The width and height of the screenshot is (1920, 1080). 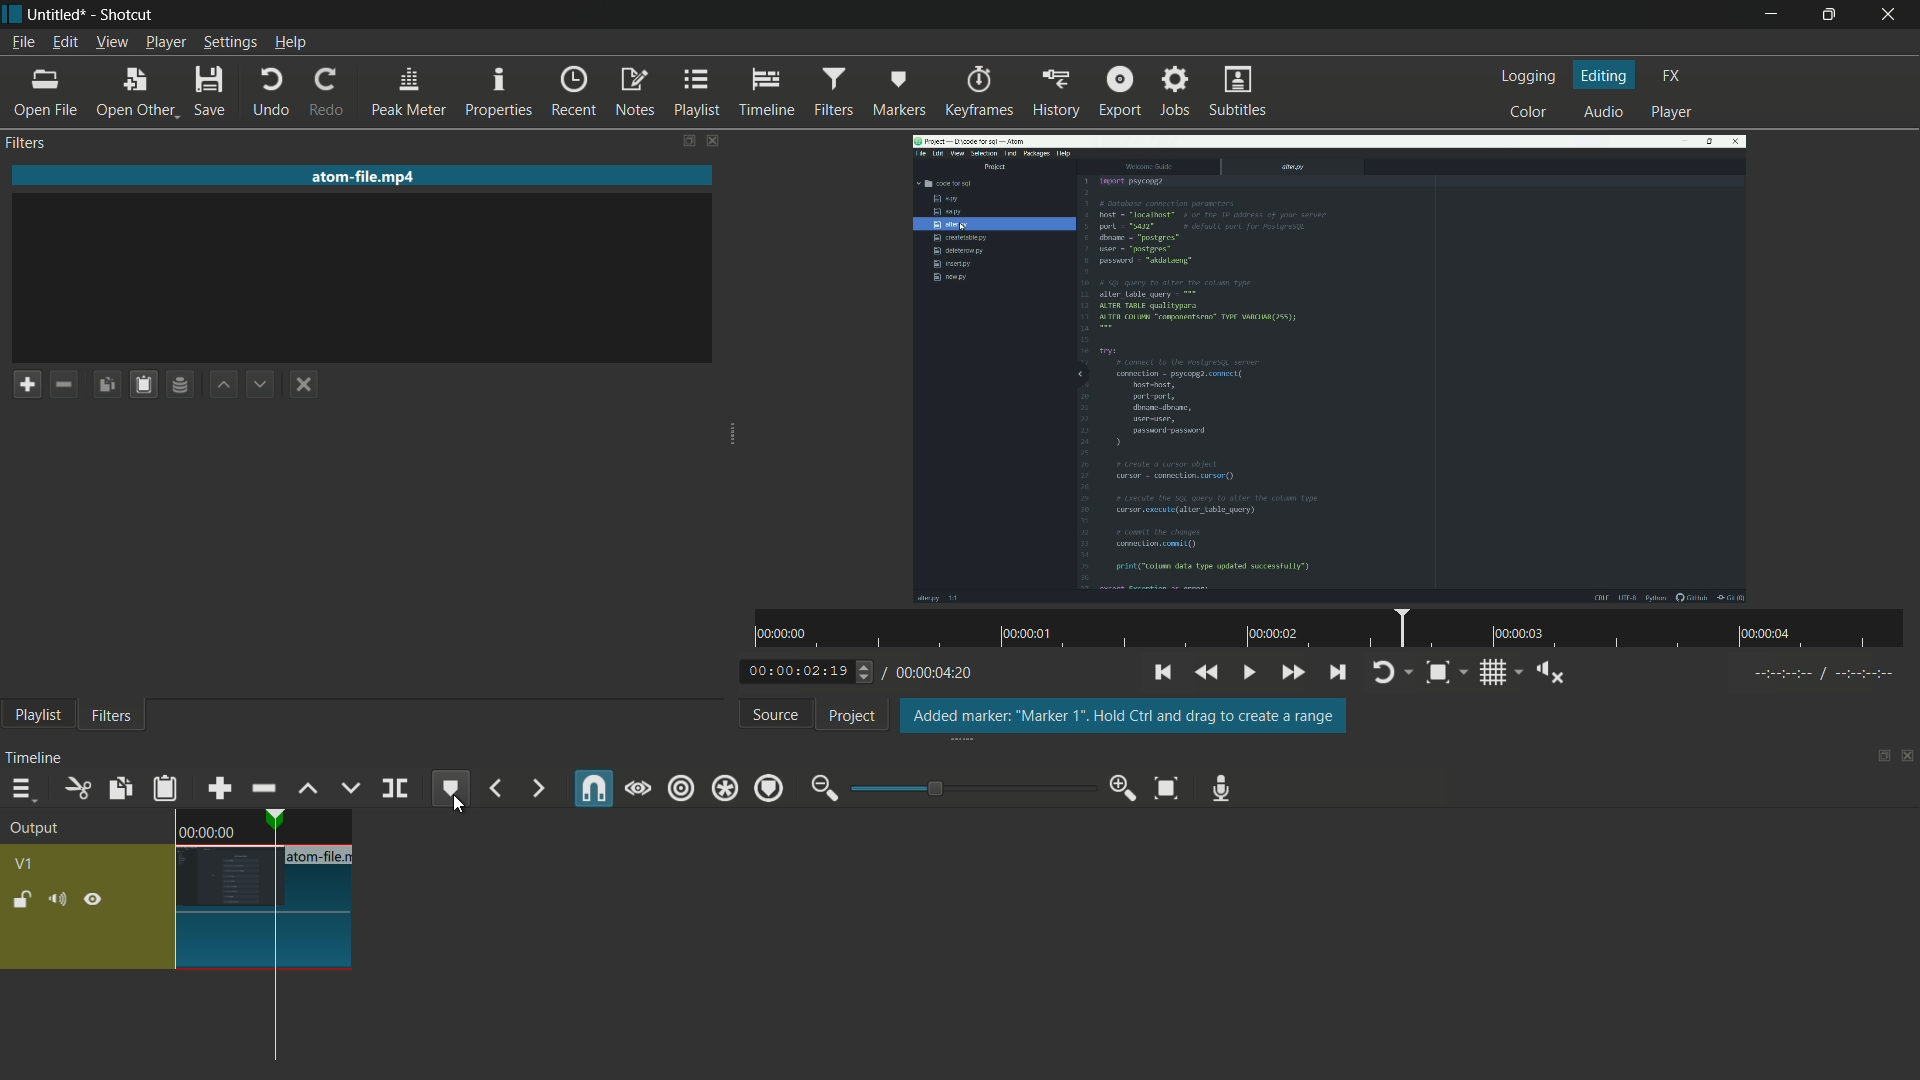 I want to click on change layout, so click(x=1877, y=755).